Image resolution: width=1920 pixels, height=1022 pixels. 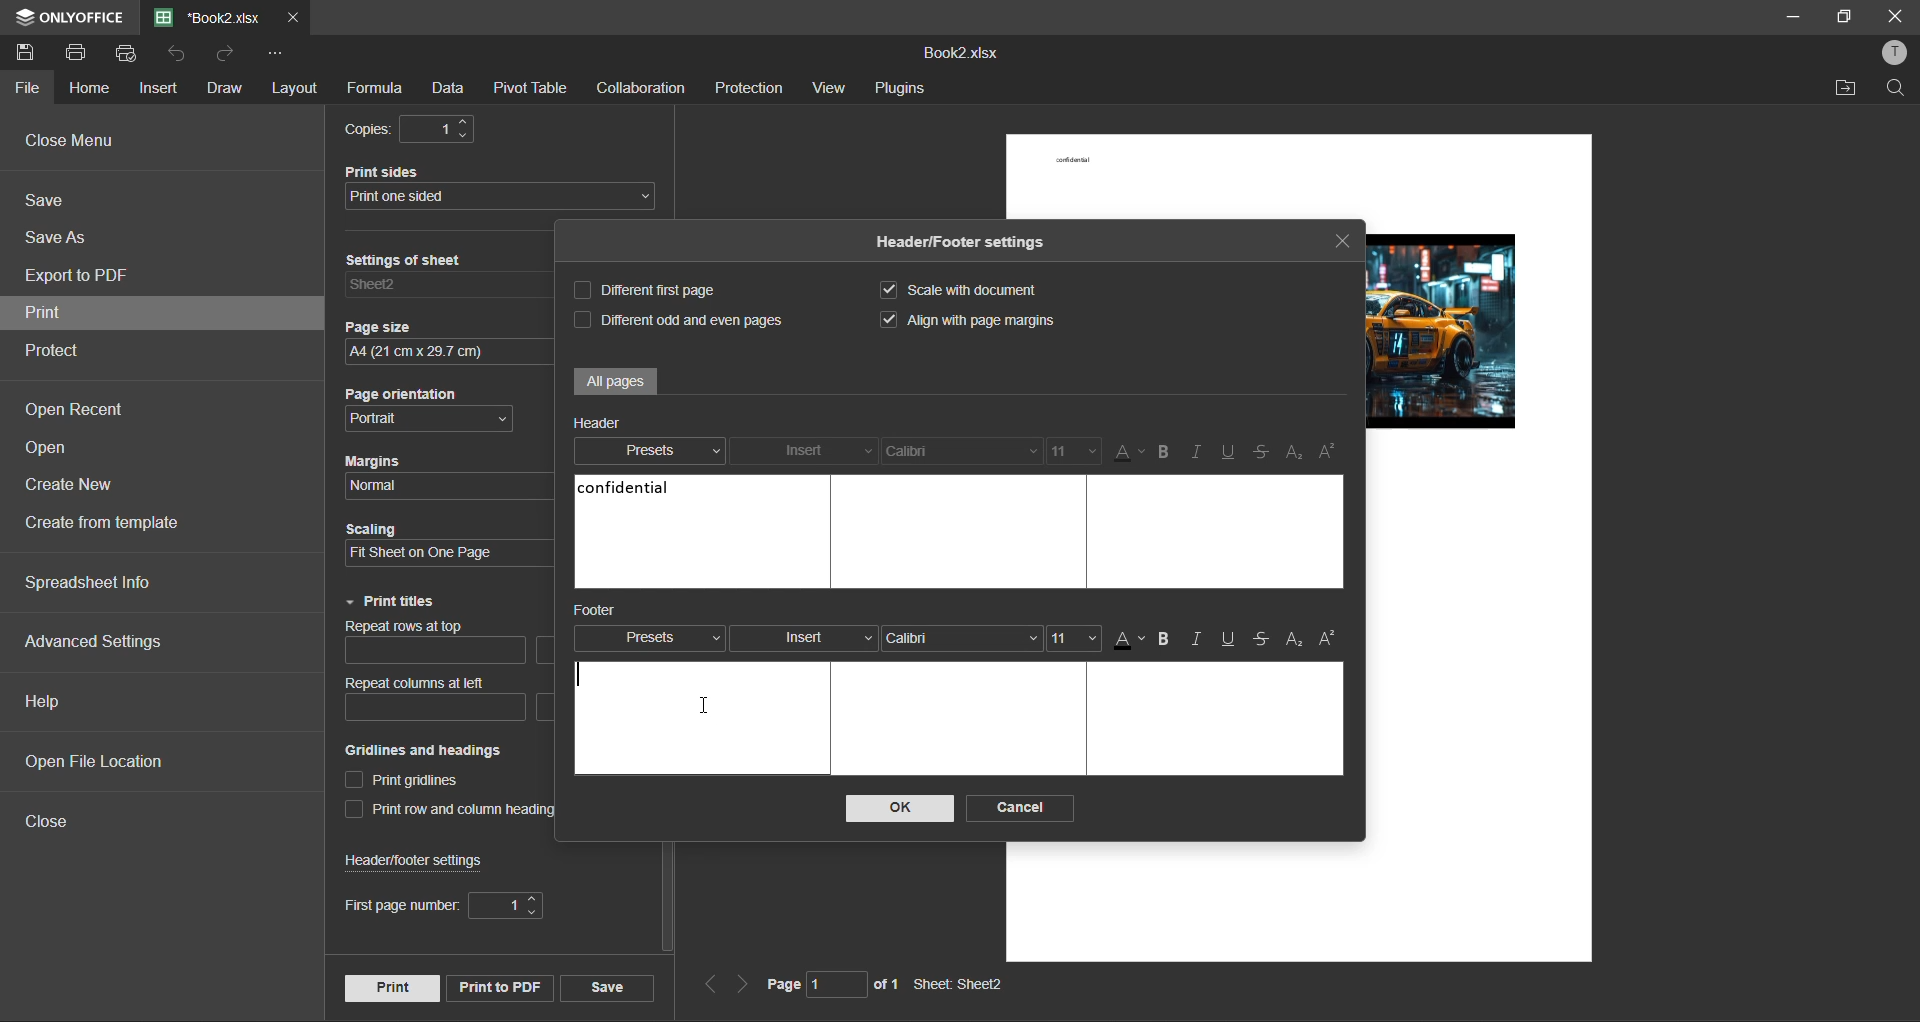 I want to click on font color, so click(x=1131, y=452).